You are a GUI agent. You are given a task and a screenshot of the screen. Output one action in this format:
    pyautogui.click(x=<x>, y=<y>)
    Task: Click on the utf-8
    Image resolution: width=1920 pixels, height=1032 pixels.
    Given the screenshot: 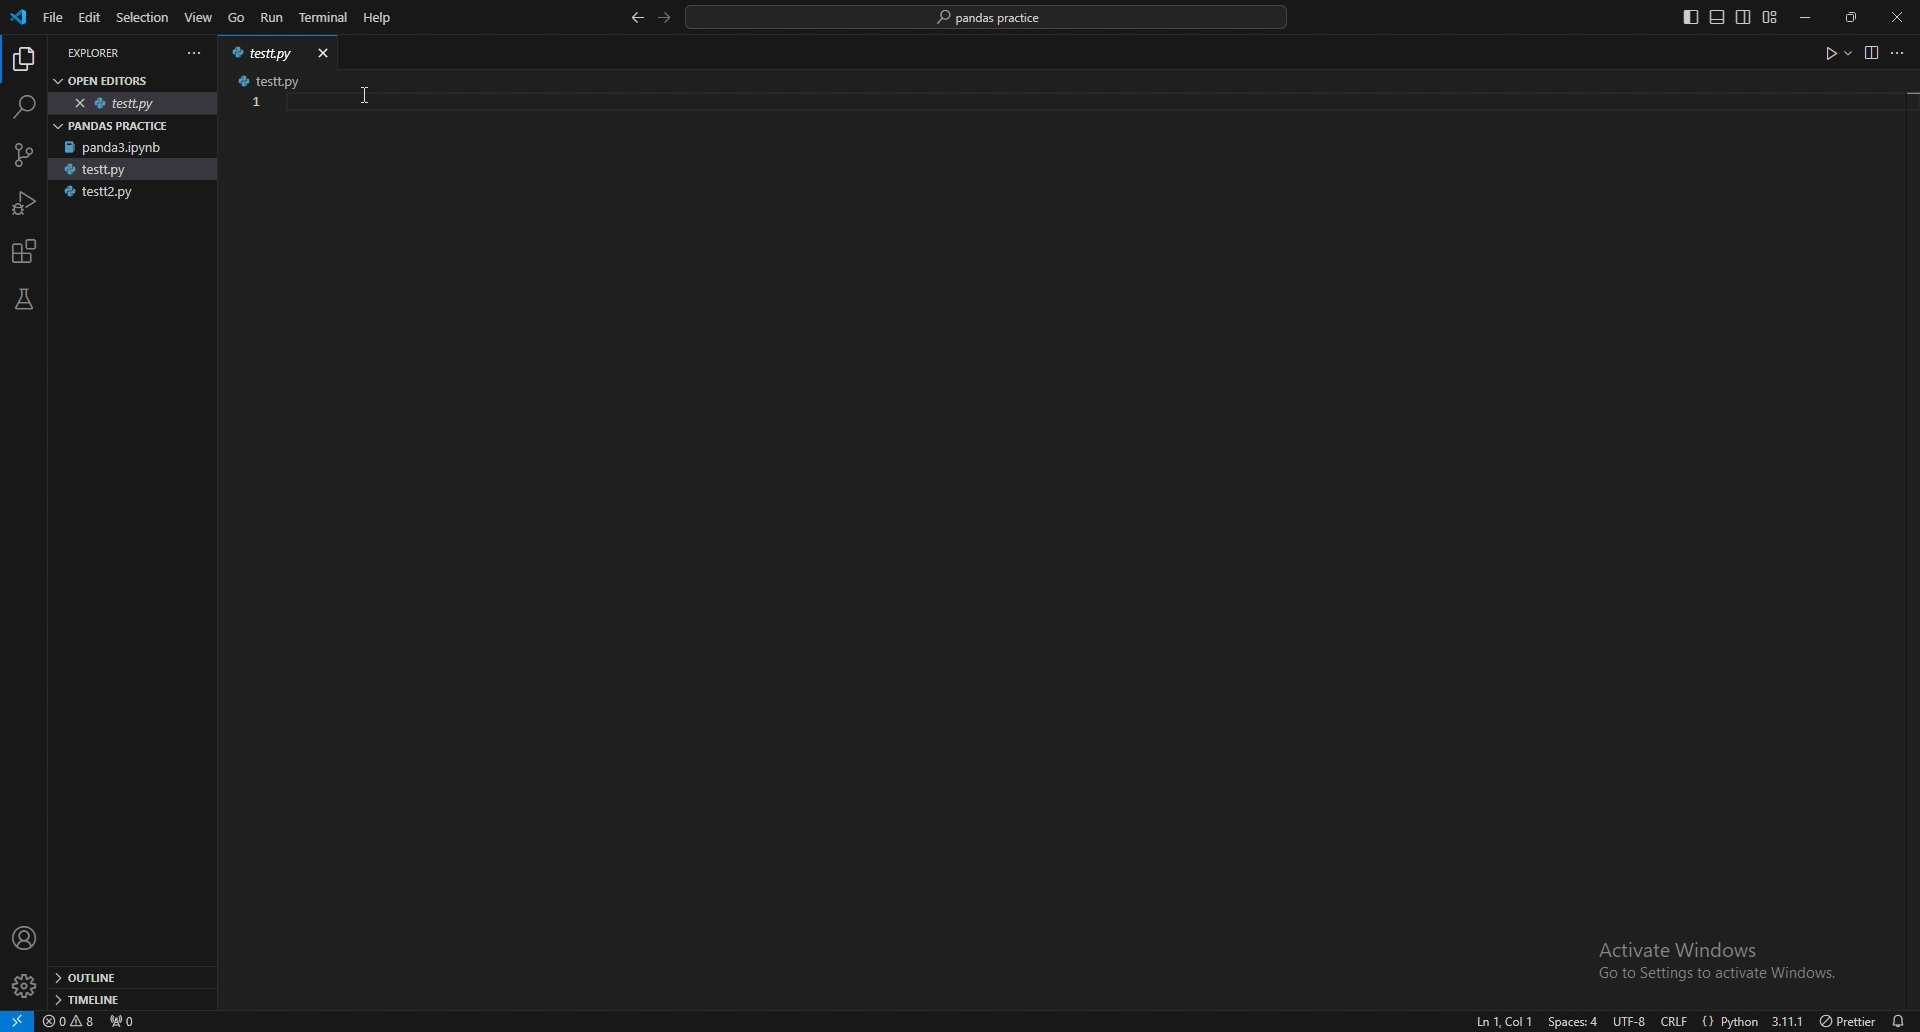 What is the action you would take?
    pyautogui.click(x=1626, y=1021)
    